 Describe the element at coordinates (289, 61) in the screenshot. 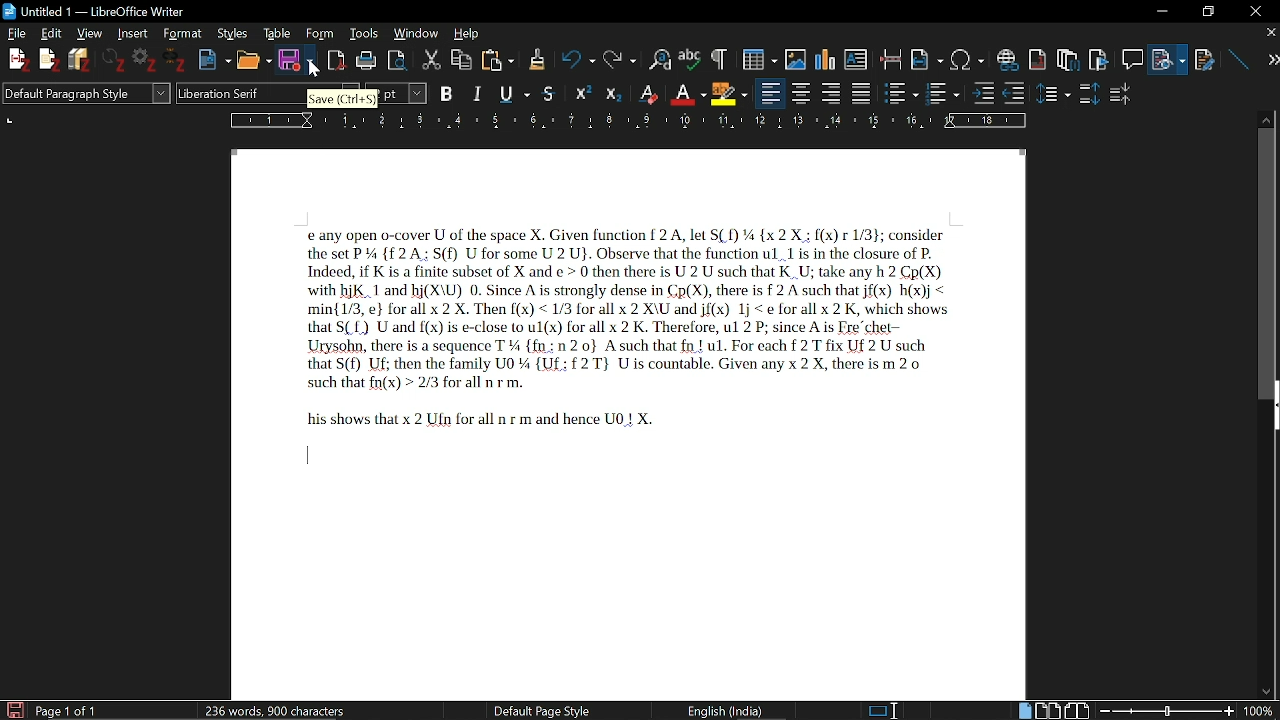

I see `Save` at that location.